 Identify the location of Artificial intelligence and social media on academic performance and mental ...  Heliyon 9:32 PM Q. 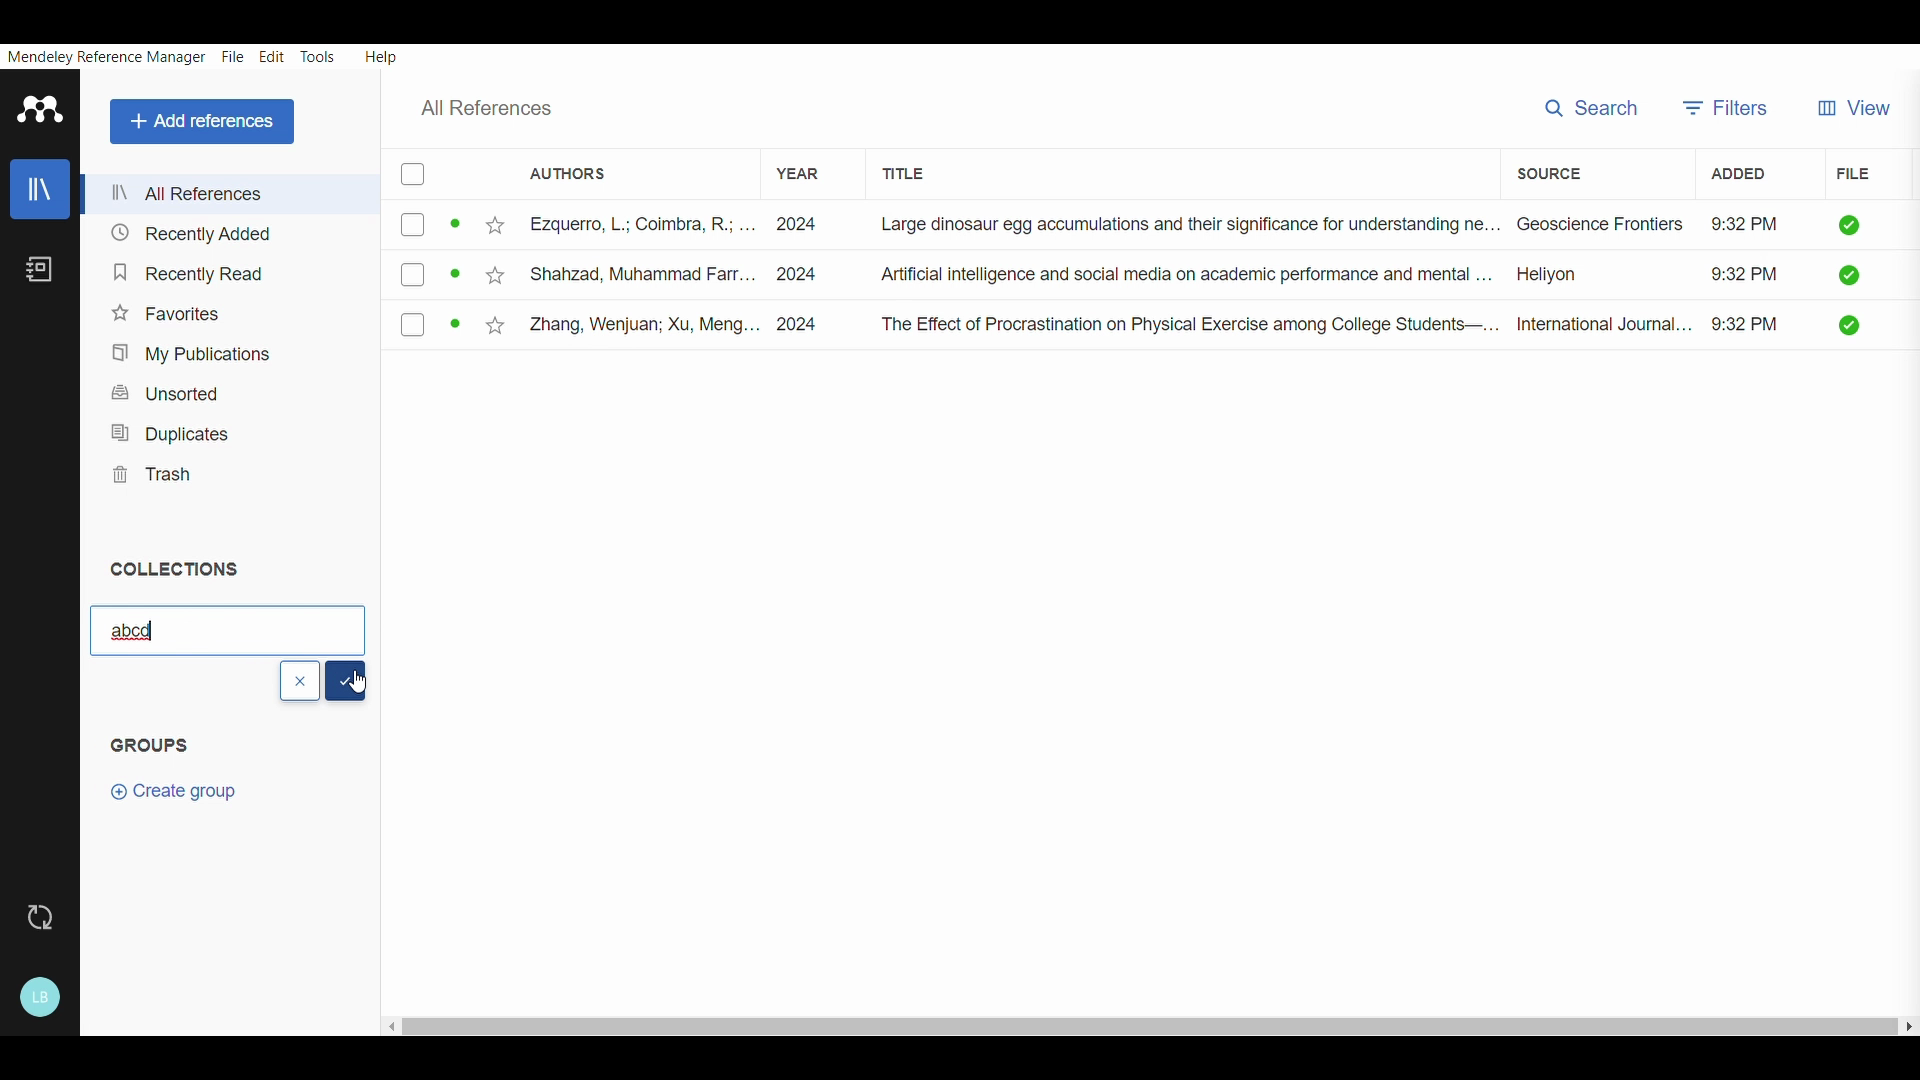
(1364, 278).